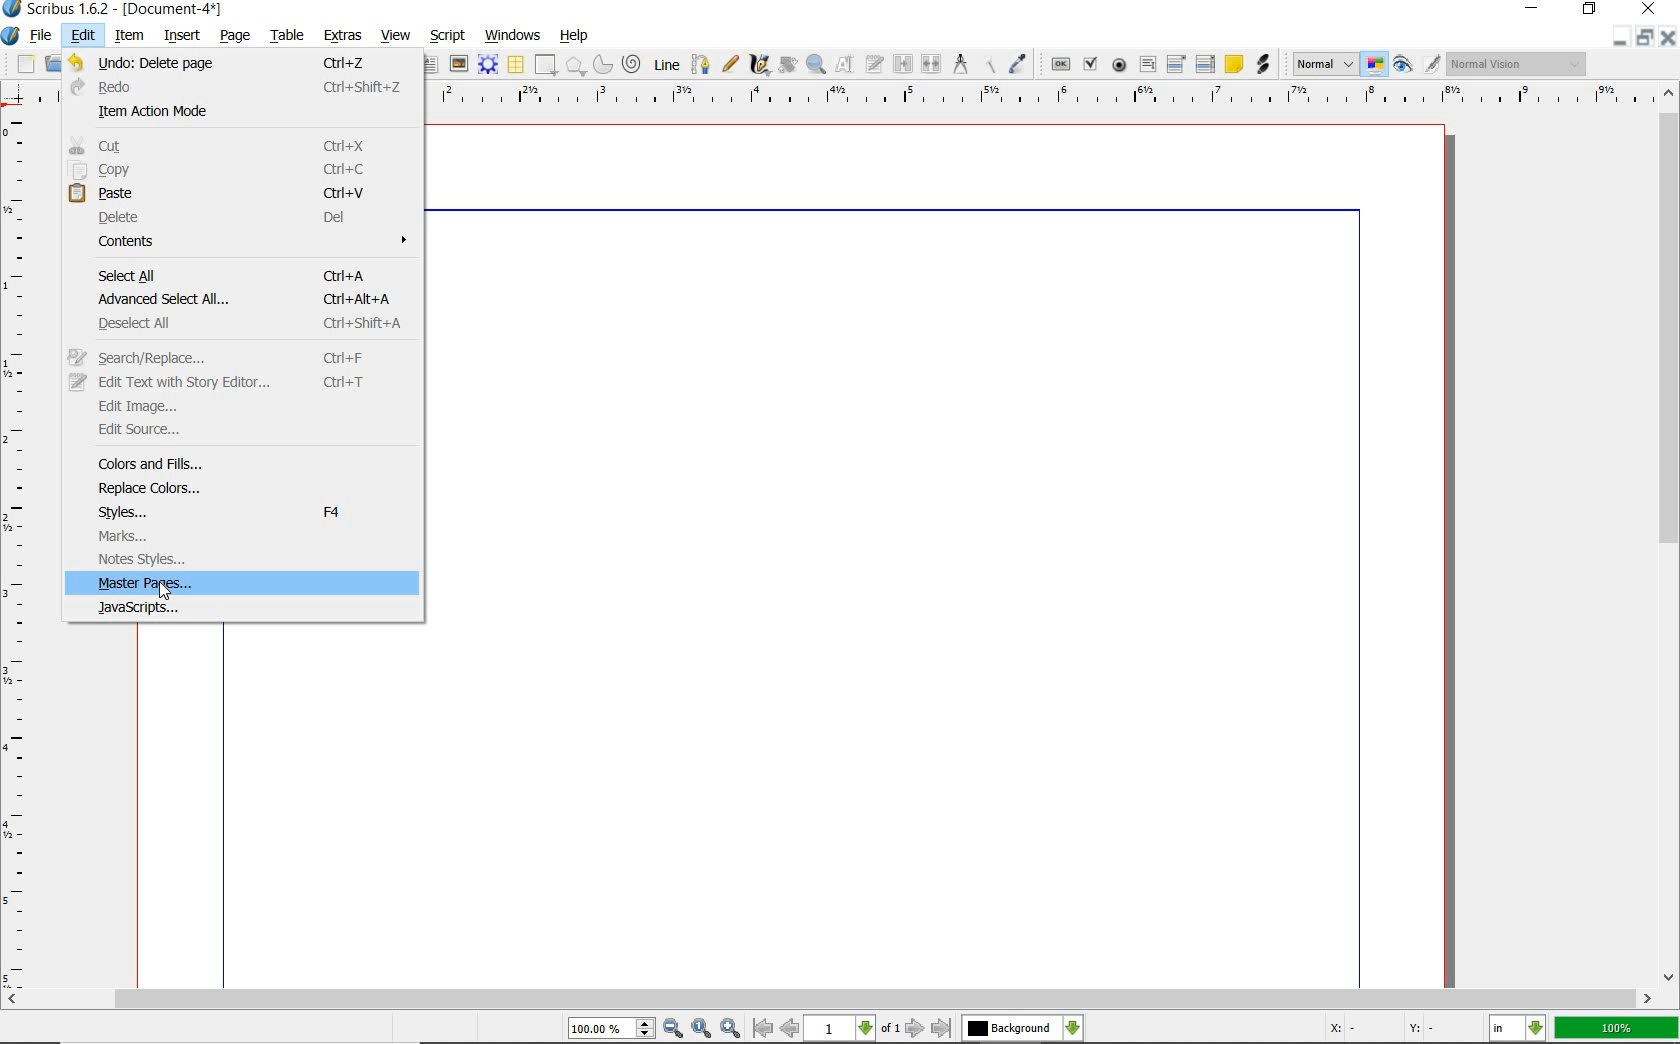  I want to click on edit, so click(81, 37).